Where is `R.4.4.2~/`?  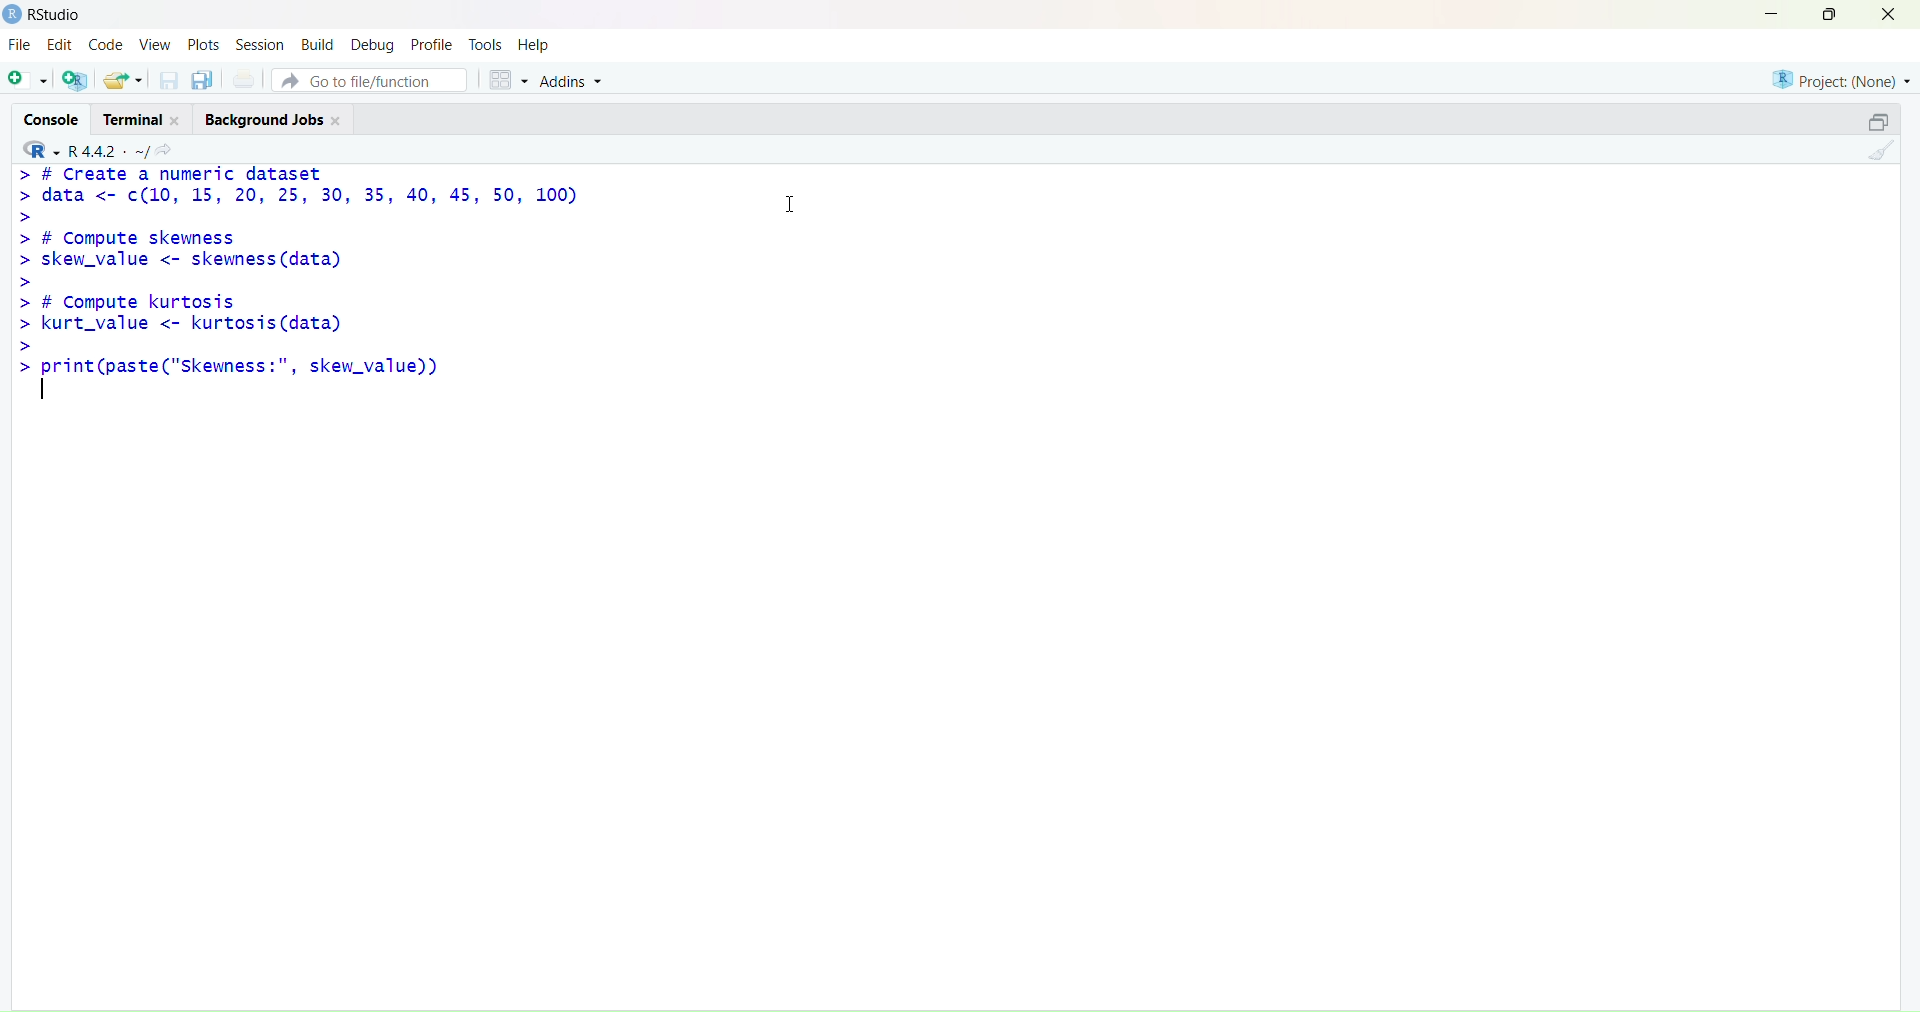
R.4.4.2~/ is located at coordinates (105, 150).